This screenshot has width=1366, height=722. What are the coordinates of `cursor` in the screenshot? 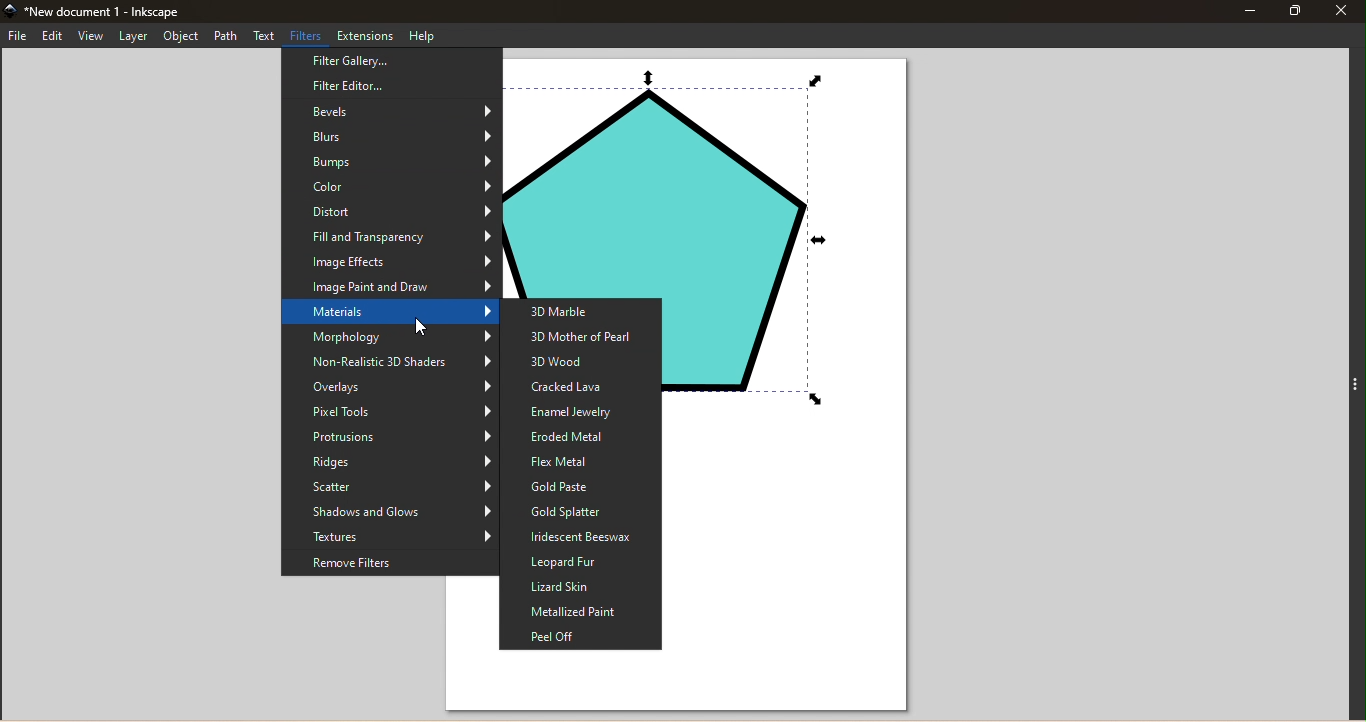 It's located at (421, 327).